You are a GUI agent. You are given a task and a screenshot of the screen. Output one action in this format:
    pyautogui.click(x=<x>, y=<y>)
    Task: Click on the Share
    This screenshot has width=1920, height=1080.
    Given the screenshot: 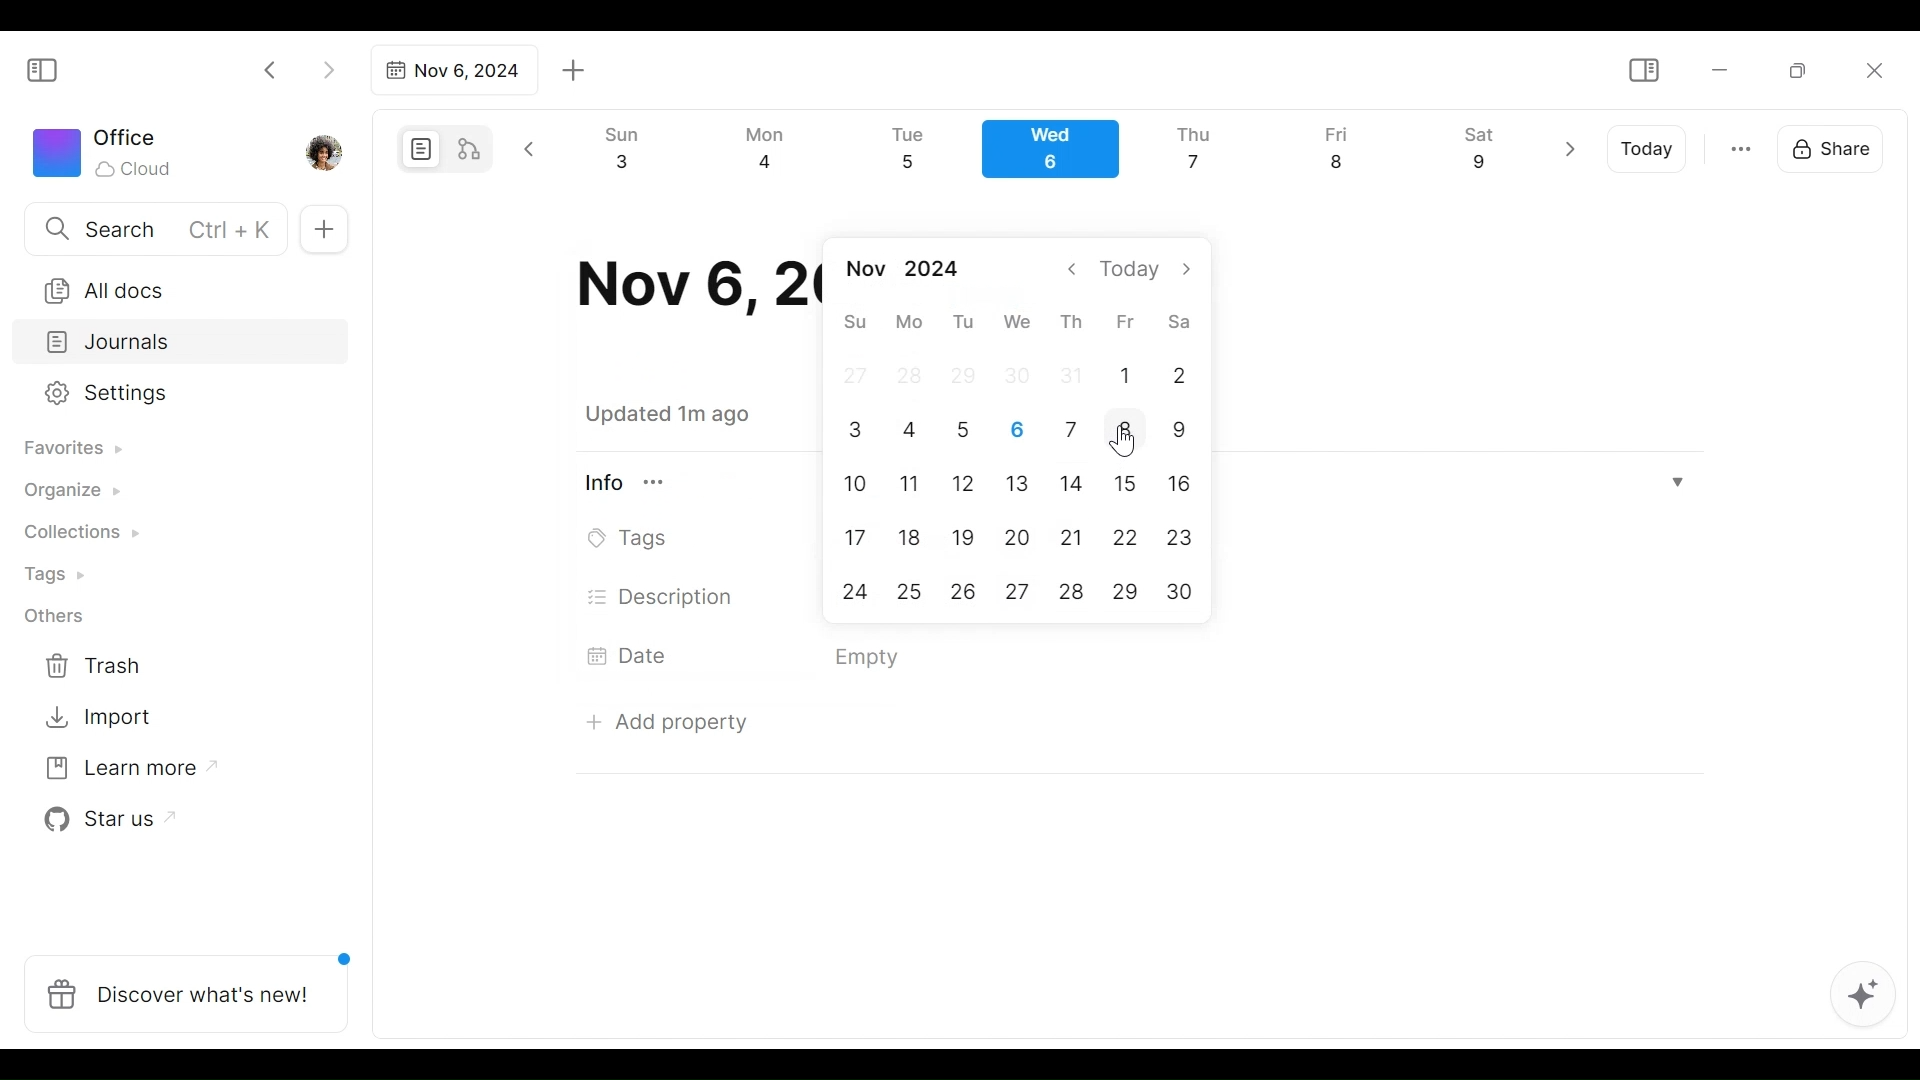 What is the action you would take?
    pyautogui.click(x=1837, y=146)
    